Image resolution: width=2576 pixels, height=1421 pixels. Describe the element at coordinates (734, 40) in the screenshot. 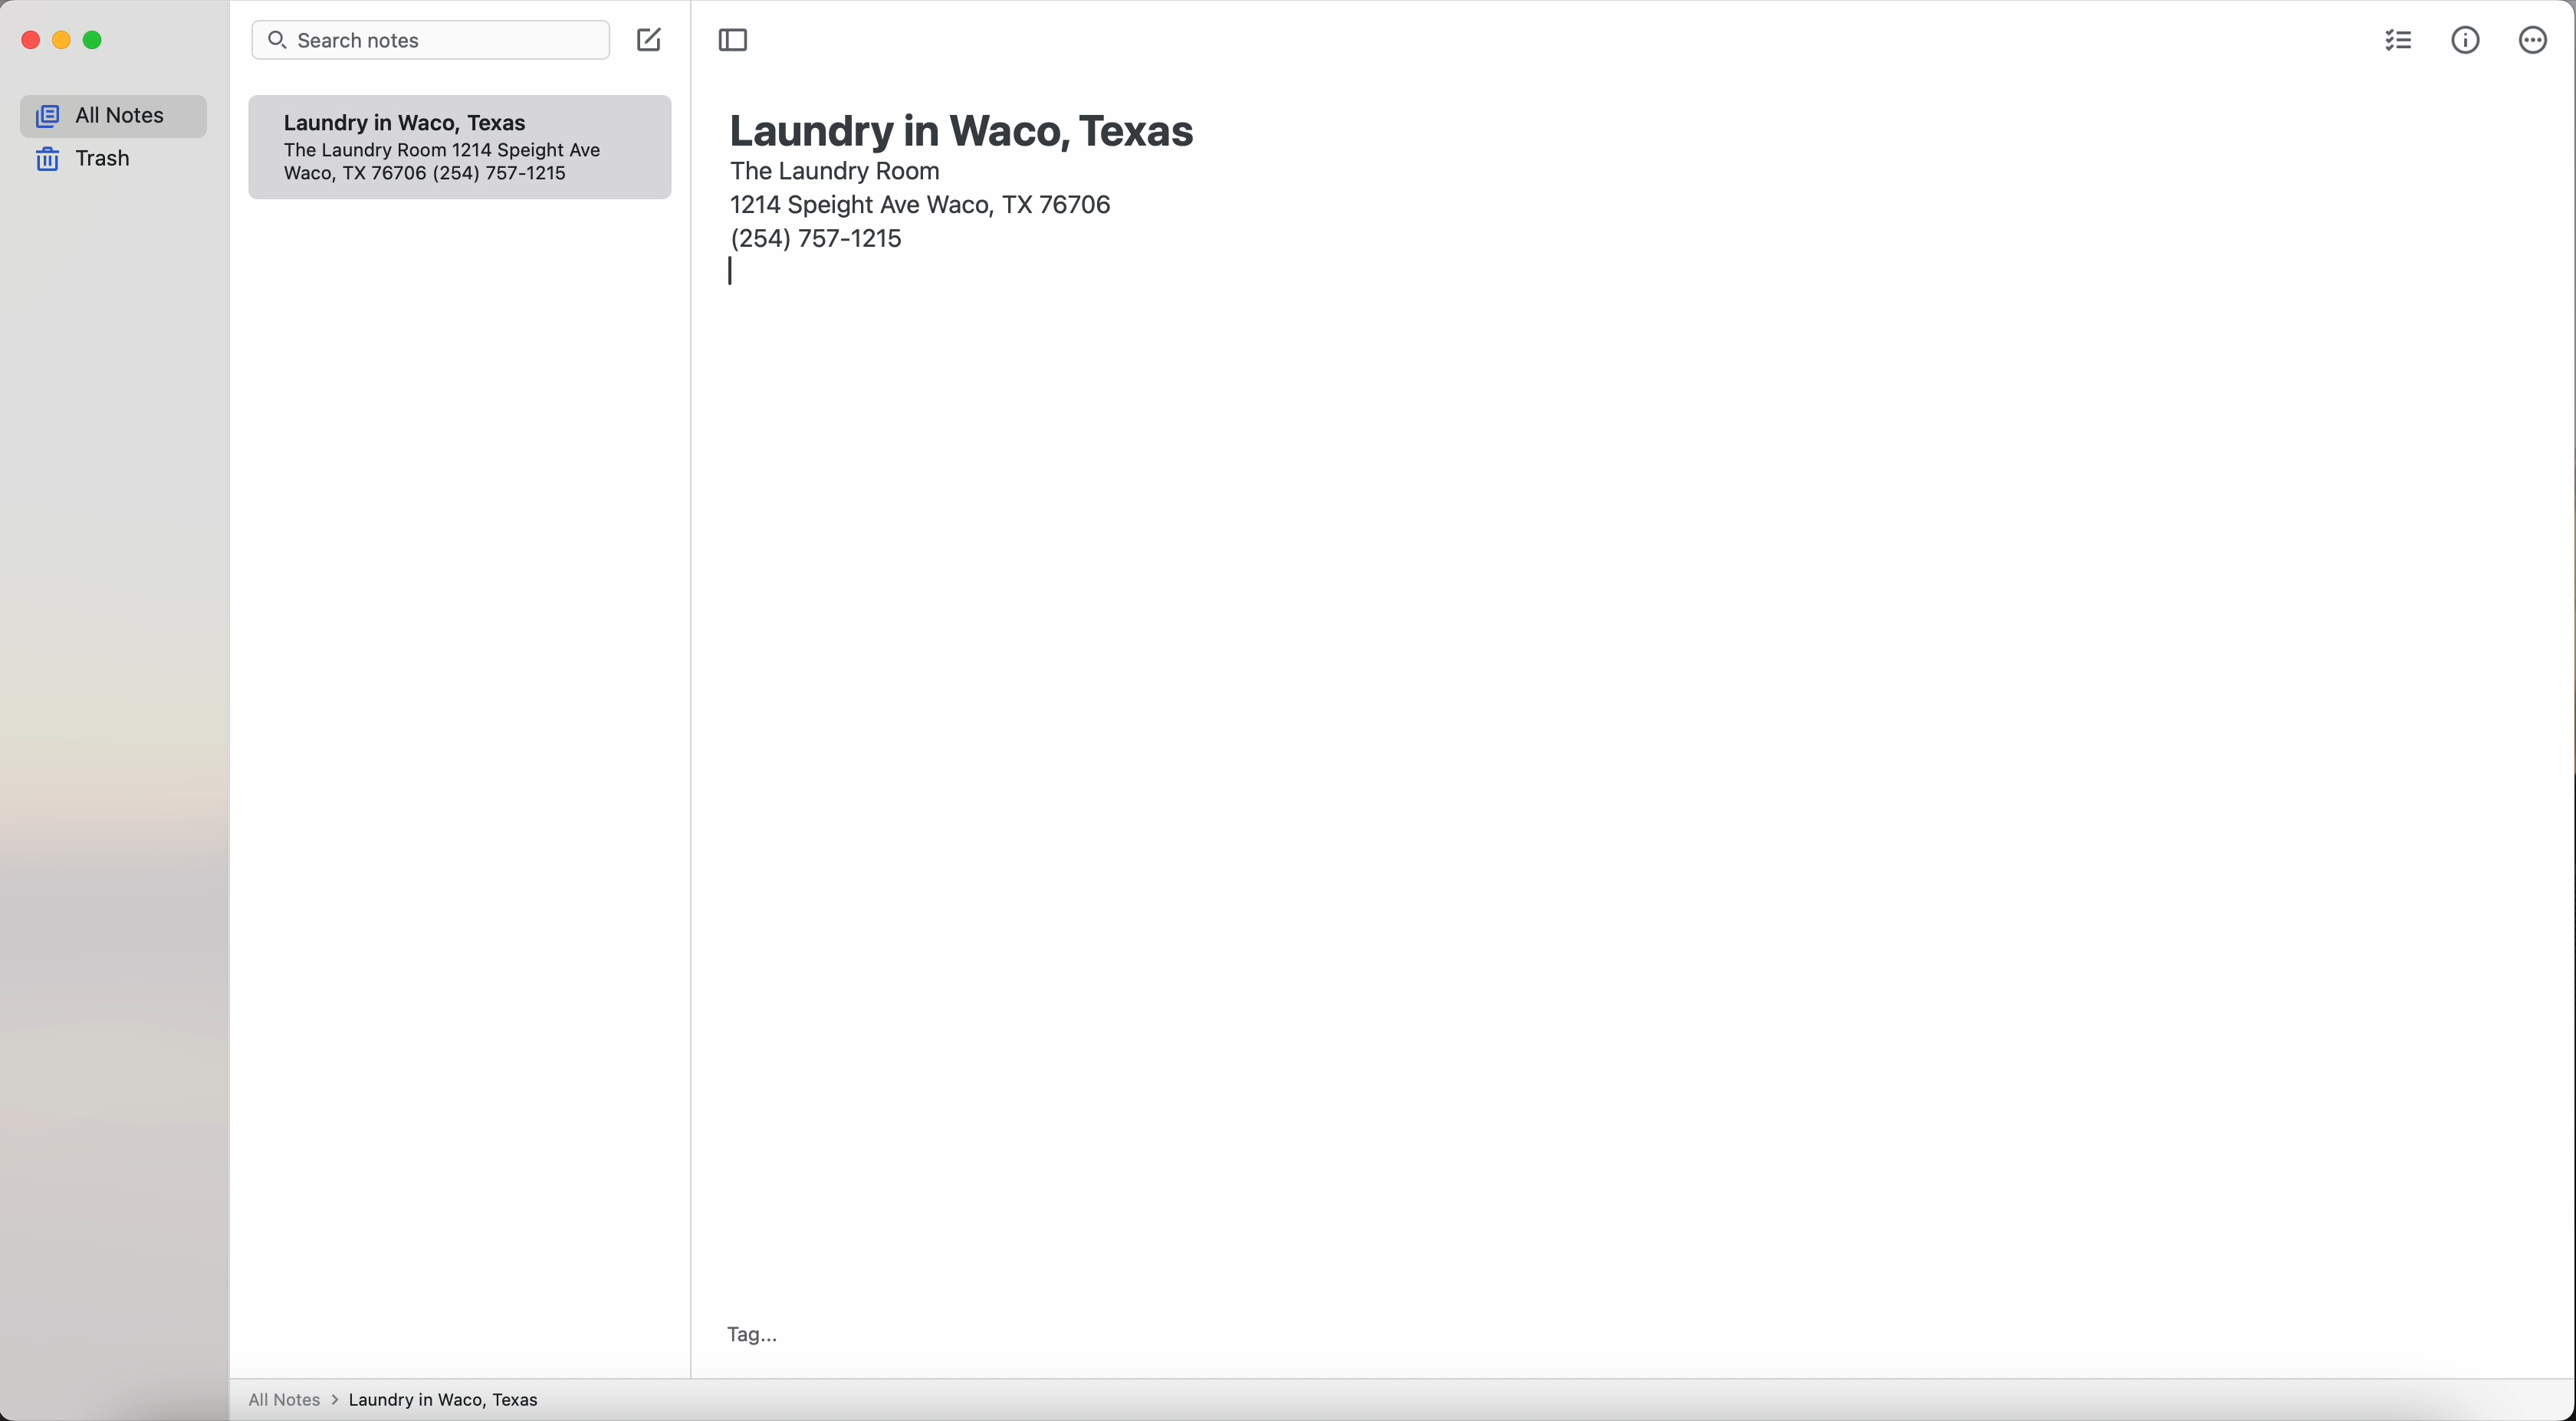

I see `toggle sidebar` at that location.